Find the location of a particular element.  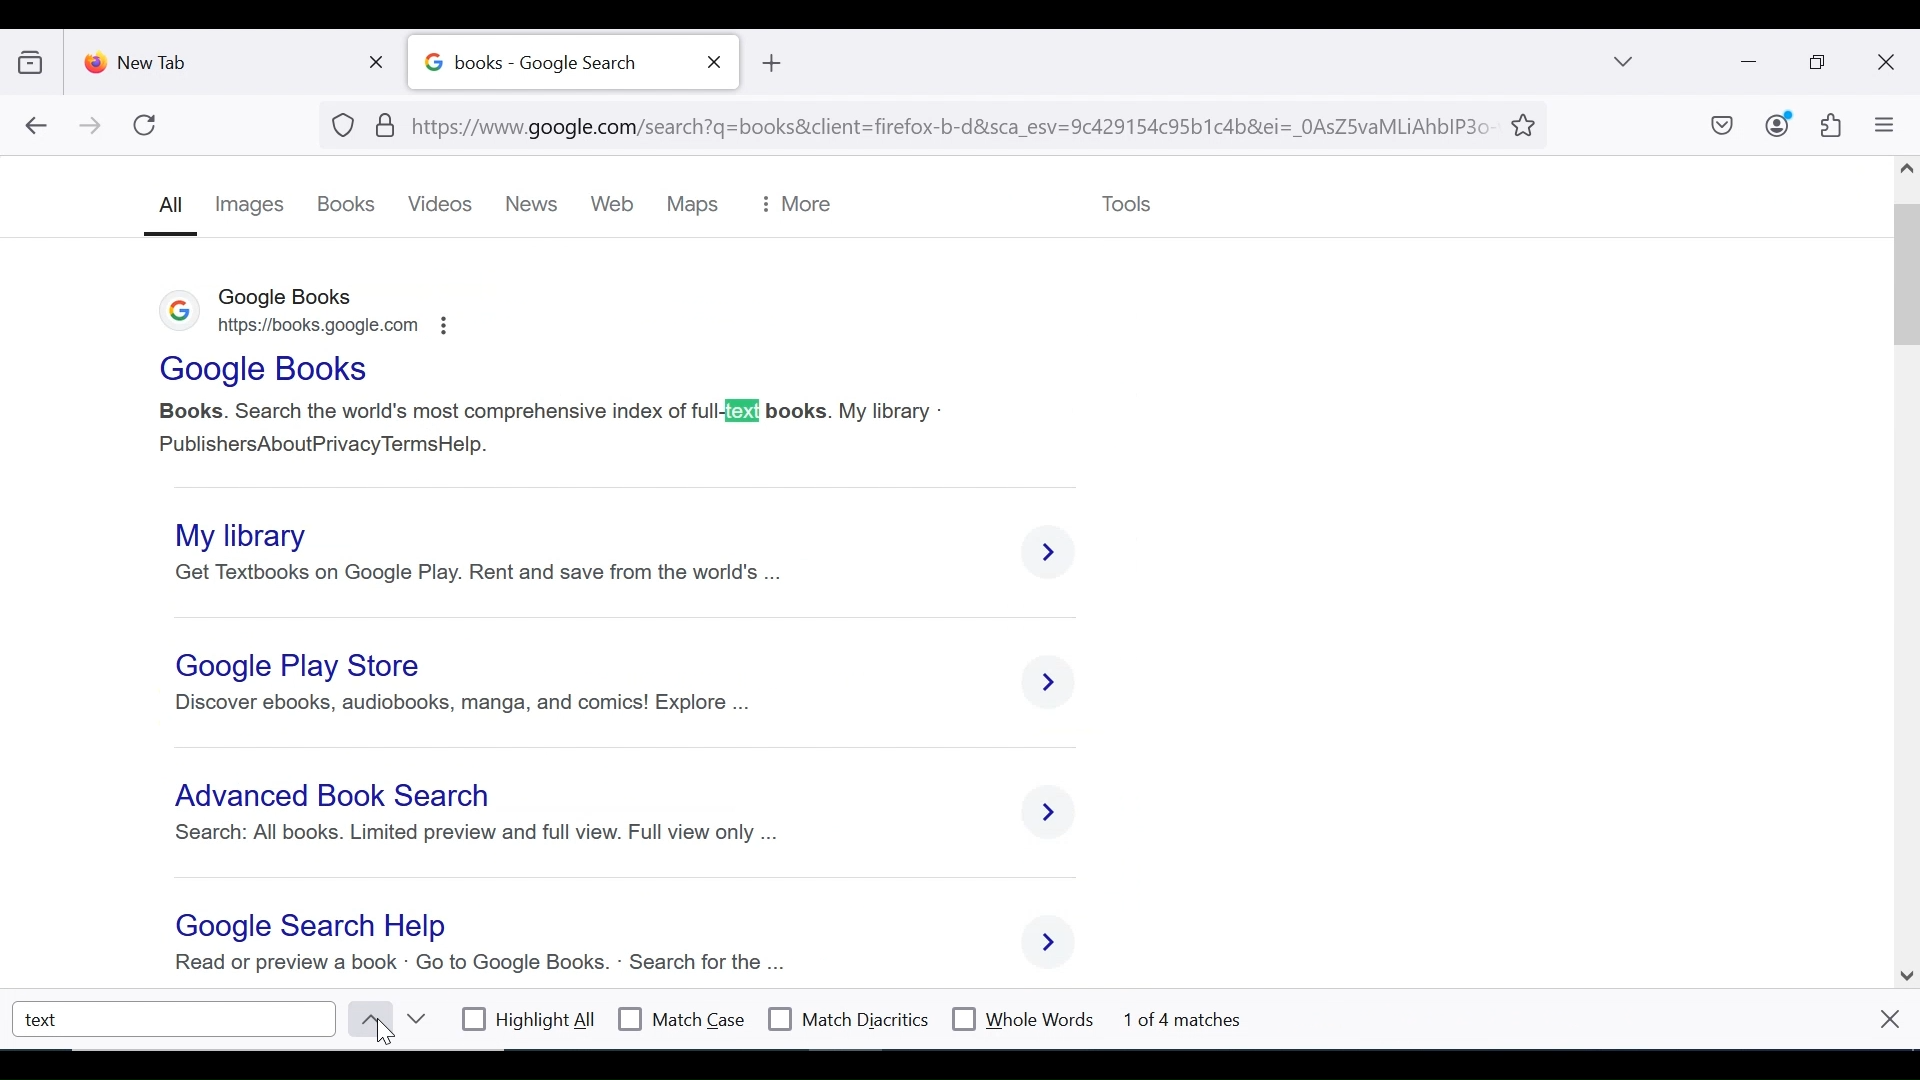

new tab is located at coordinates (215, 58).